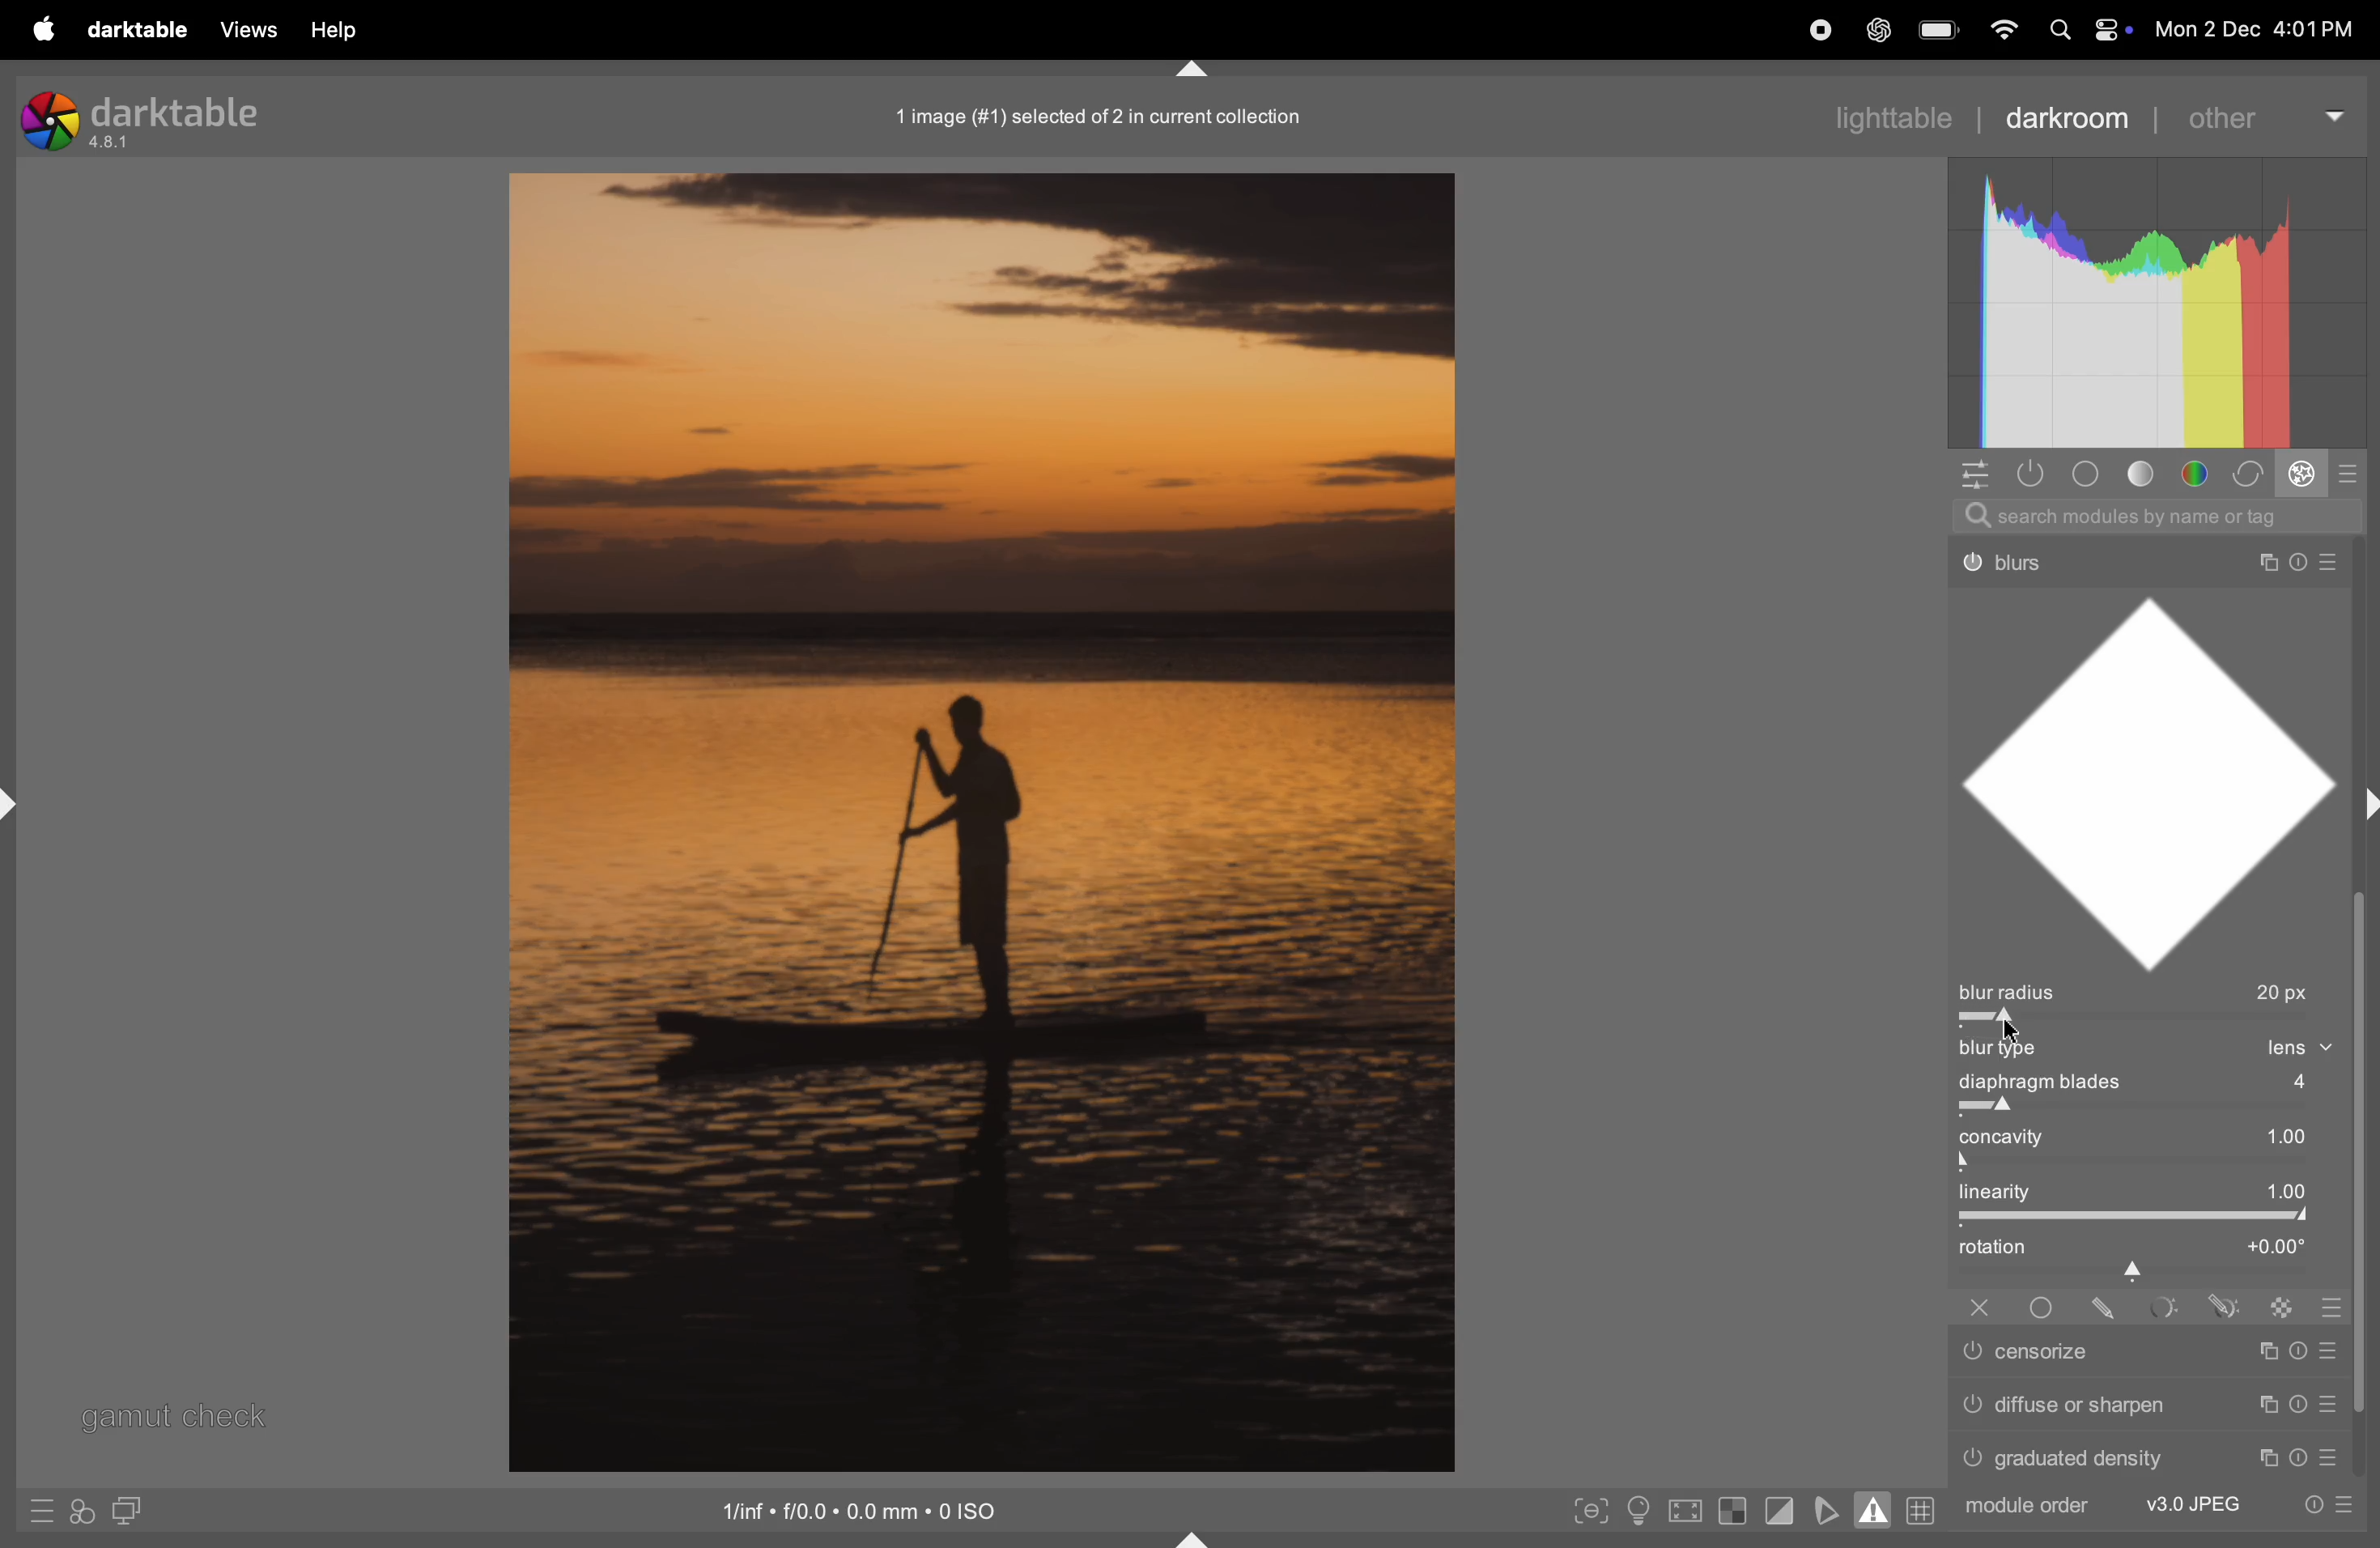 This screenshot has height=1548, width=2380. I want to click on image, so click(975, 823).